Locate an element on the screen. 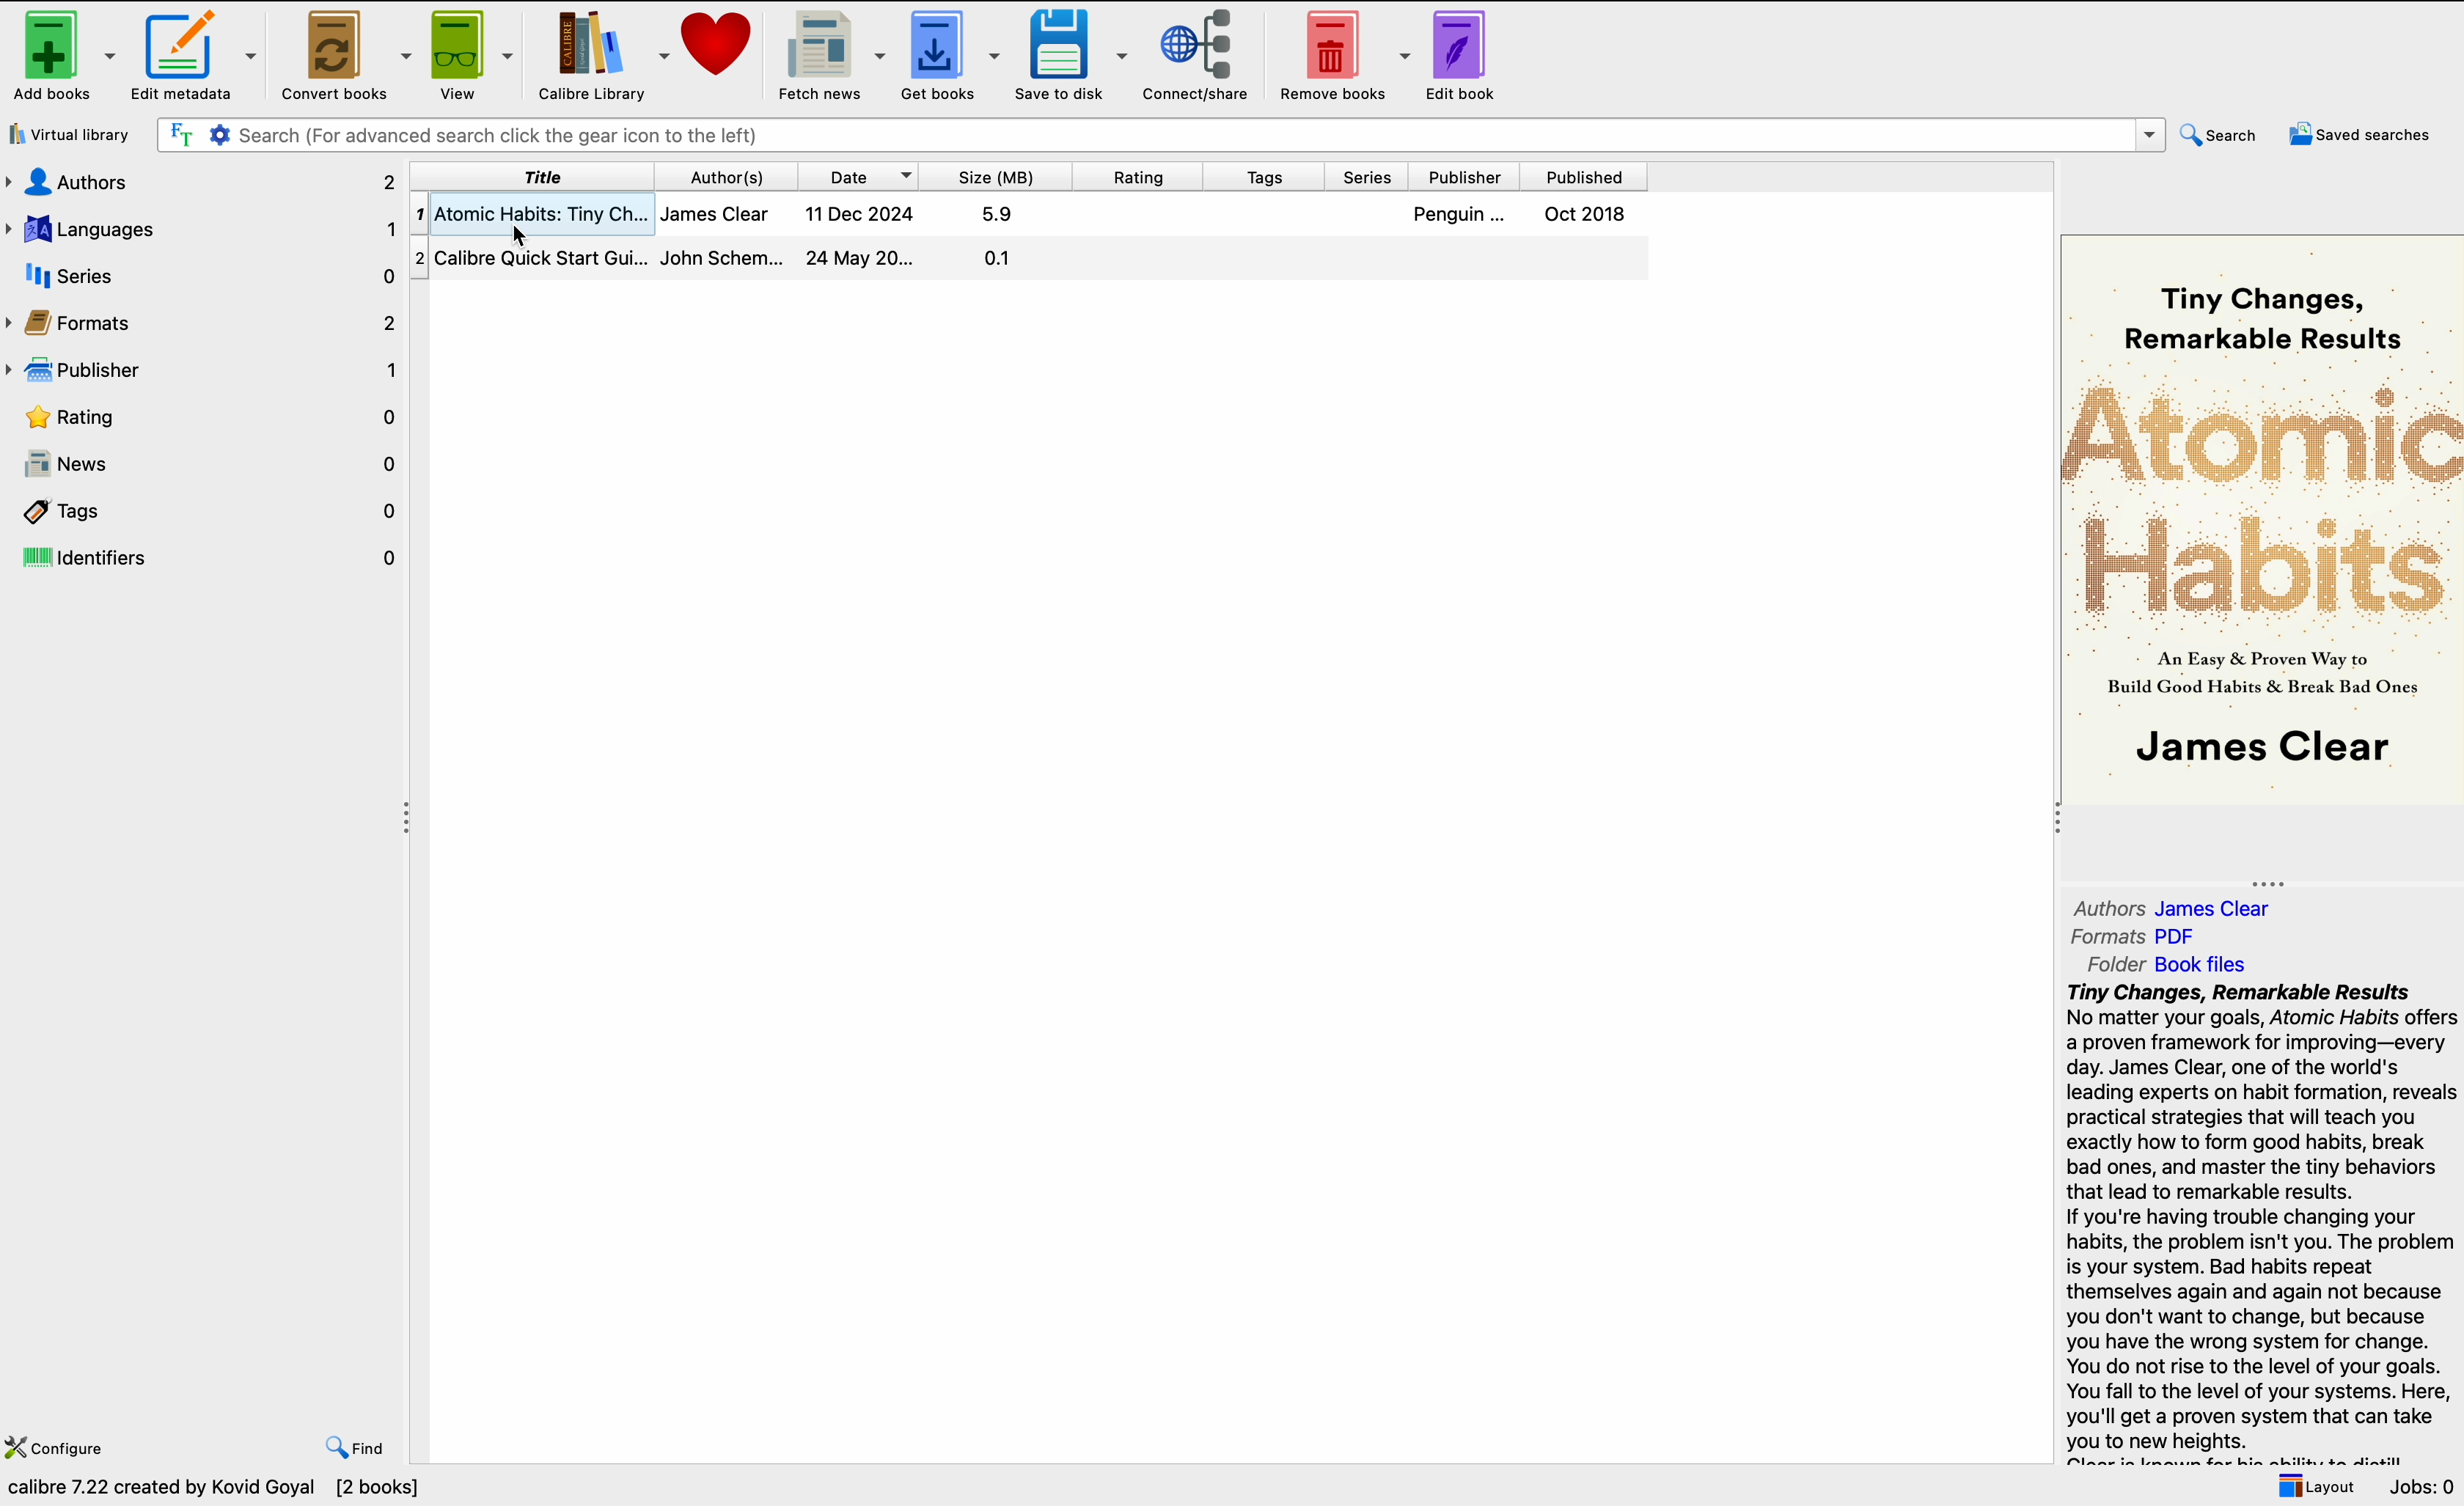 The width and height of the screenshot is (2464, 1506). fetch news is located at coordinates (836, 54).